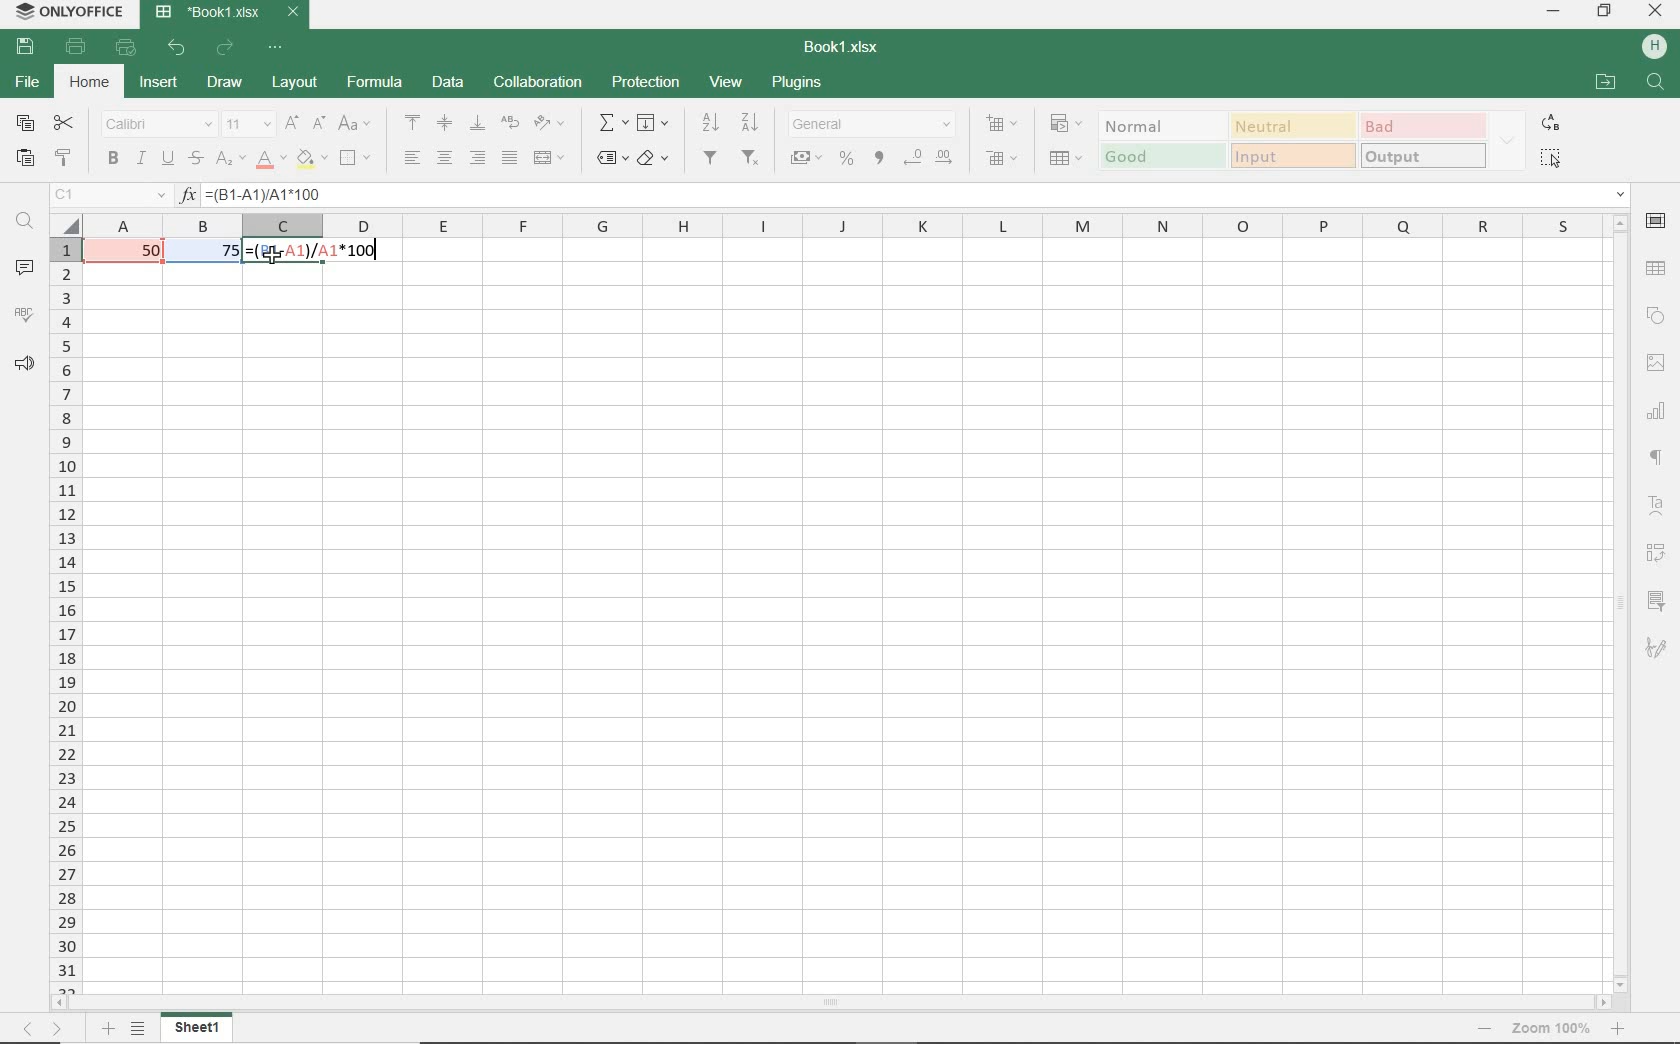 Image resolution: width=1680 pixels, height=1044 pixels. Describe the element at coordinates (751, 122) in the screenshot. I see `sort descending` at that location.